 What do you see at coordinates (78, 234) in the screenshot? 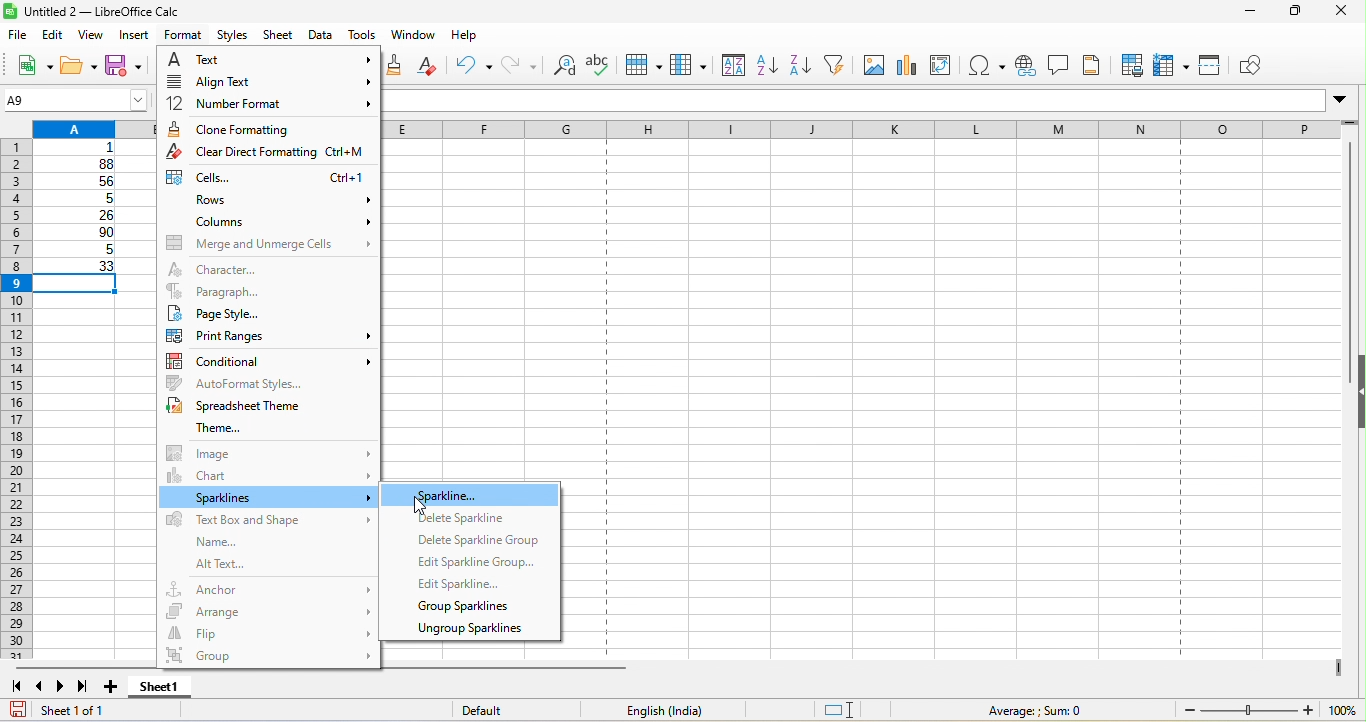
I see `90` at bounding box center [78, 234].